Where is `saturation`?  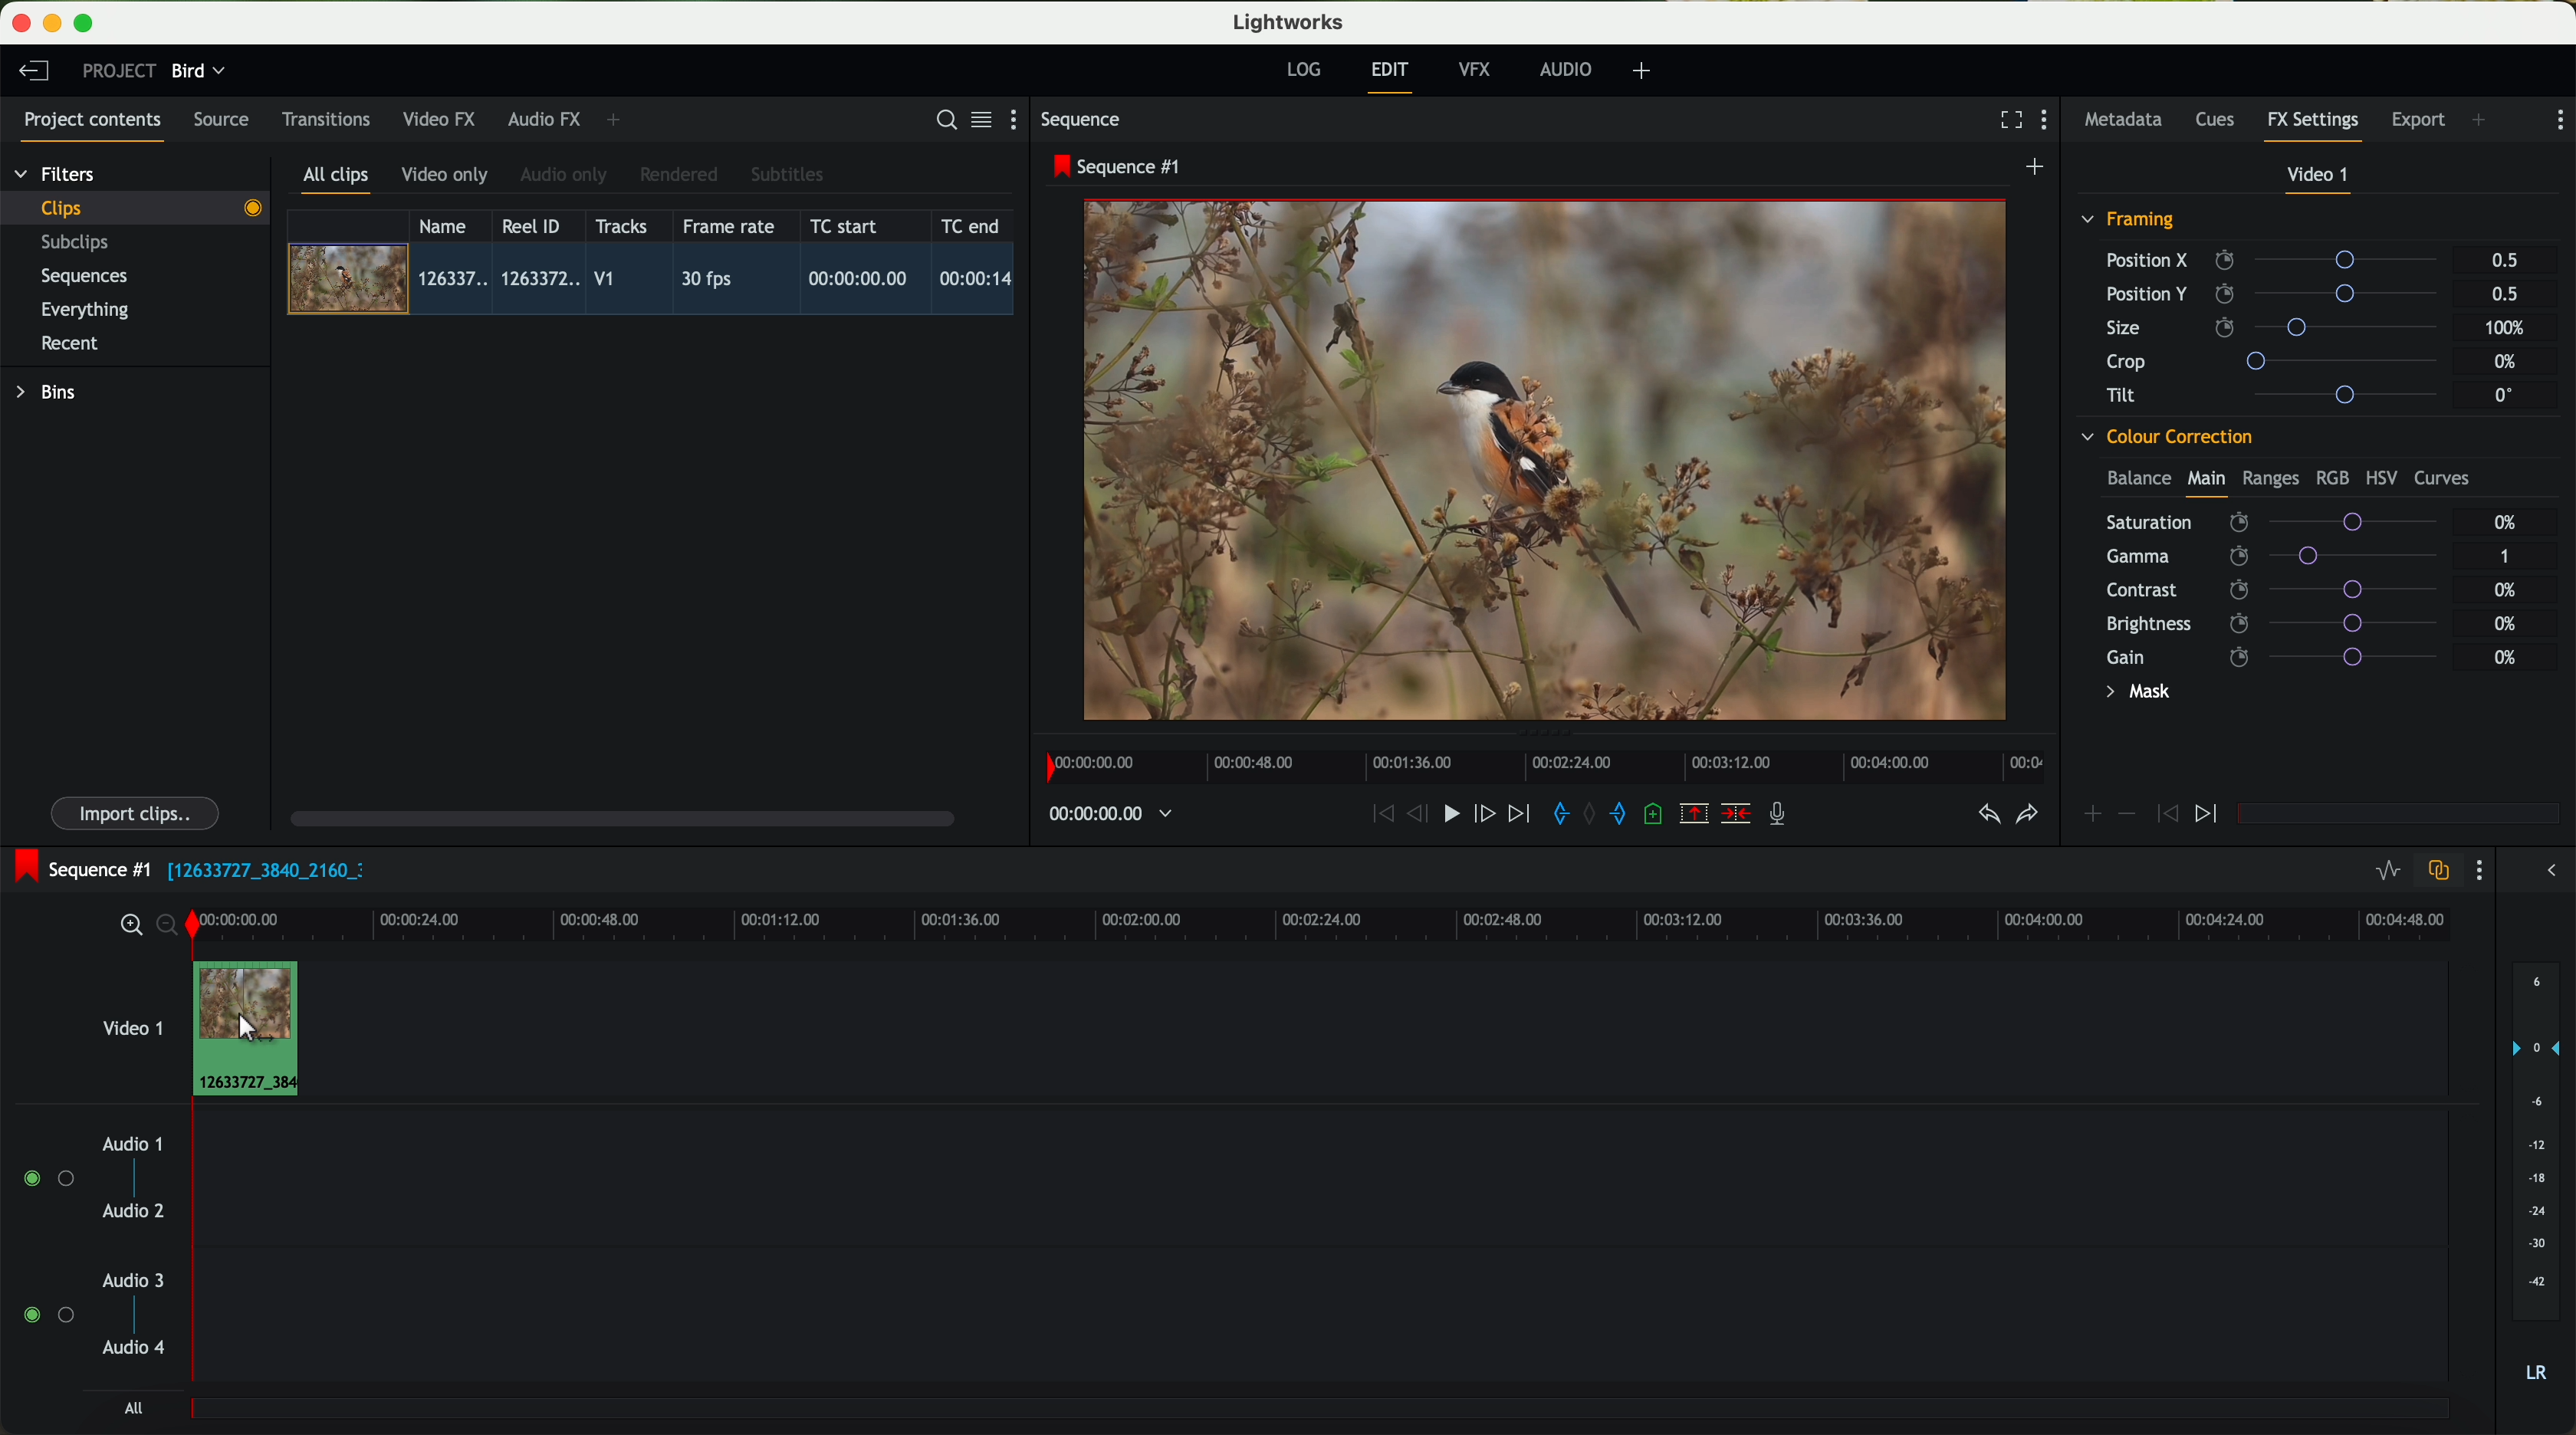
saturation is located at coordinates (2283, 522).